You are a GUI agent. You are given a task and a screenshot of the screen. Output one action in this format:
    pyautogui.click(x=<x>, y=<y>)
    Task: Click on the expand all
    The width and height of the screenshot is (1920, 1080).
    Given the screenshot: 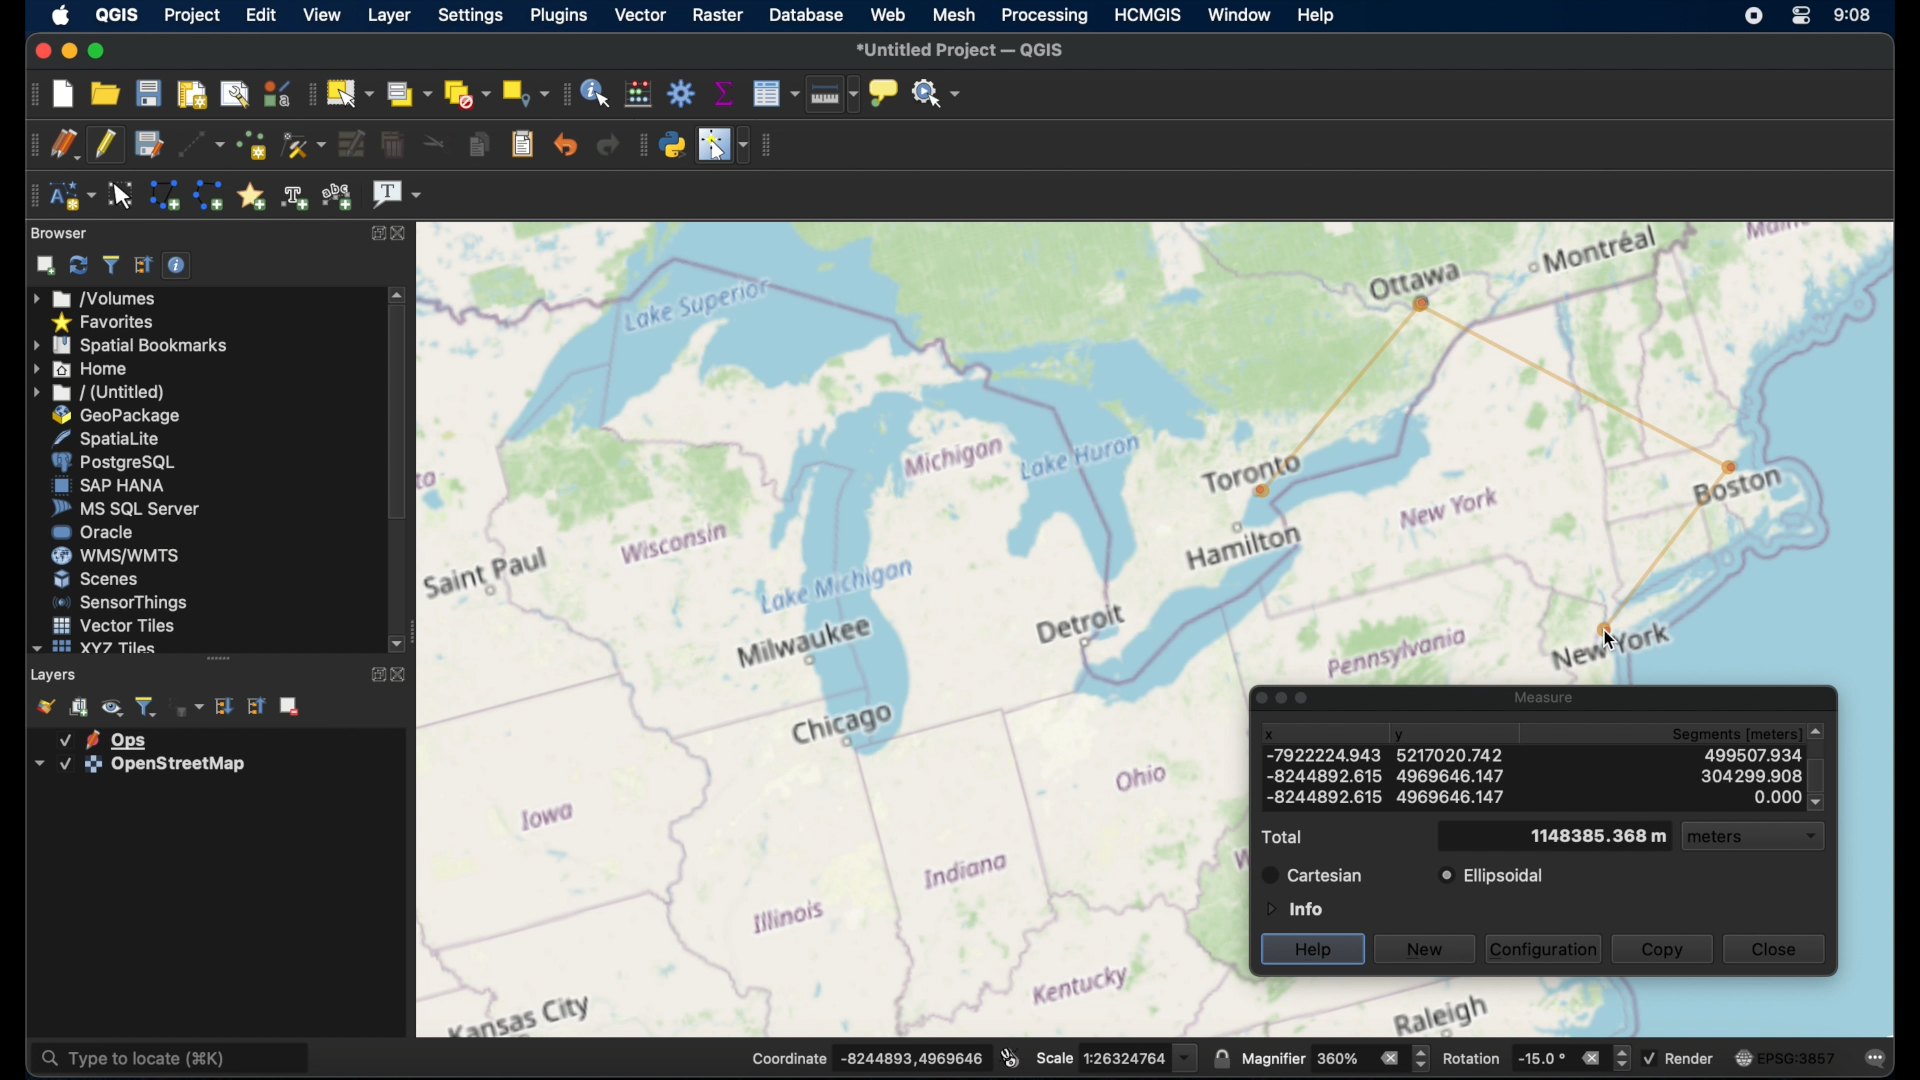 What is the action you would take?
    pyautogui.click(x=225, y=706)
    